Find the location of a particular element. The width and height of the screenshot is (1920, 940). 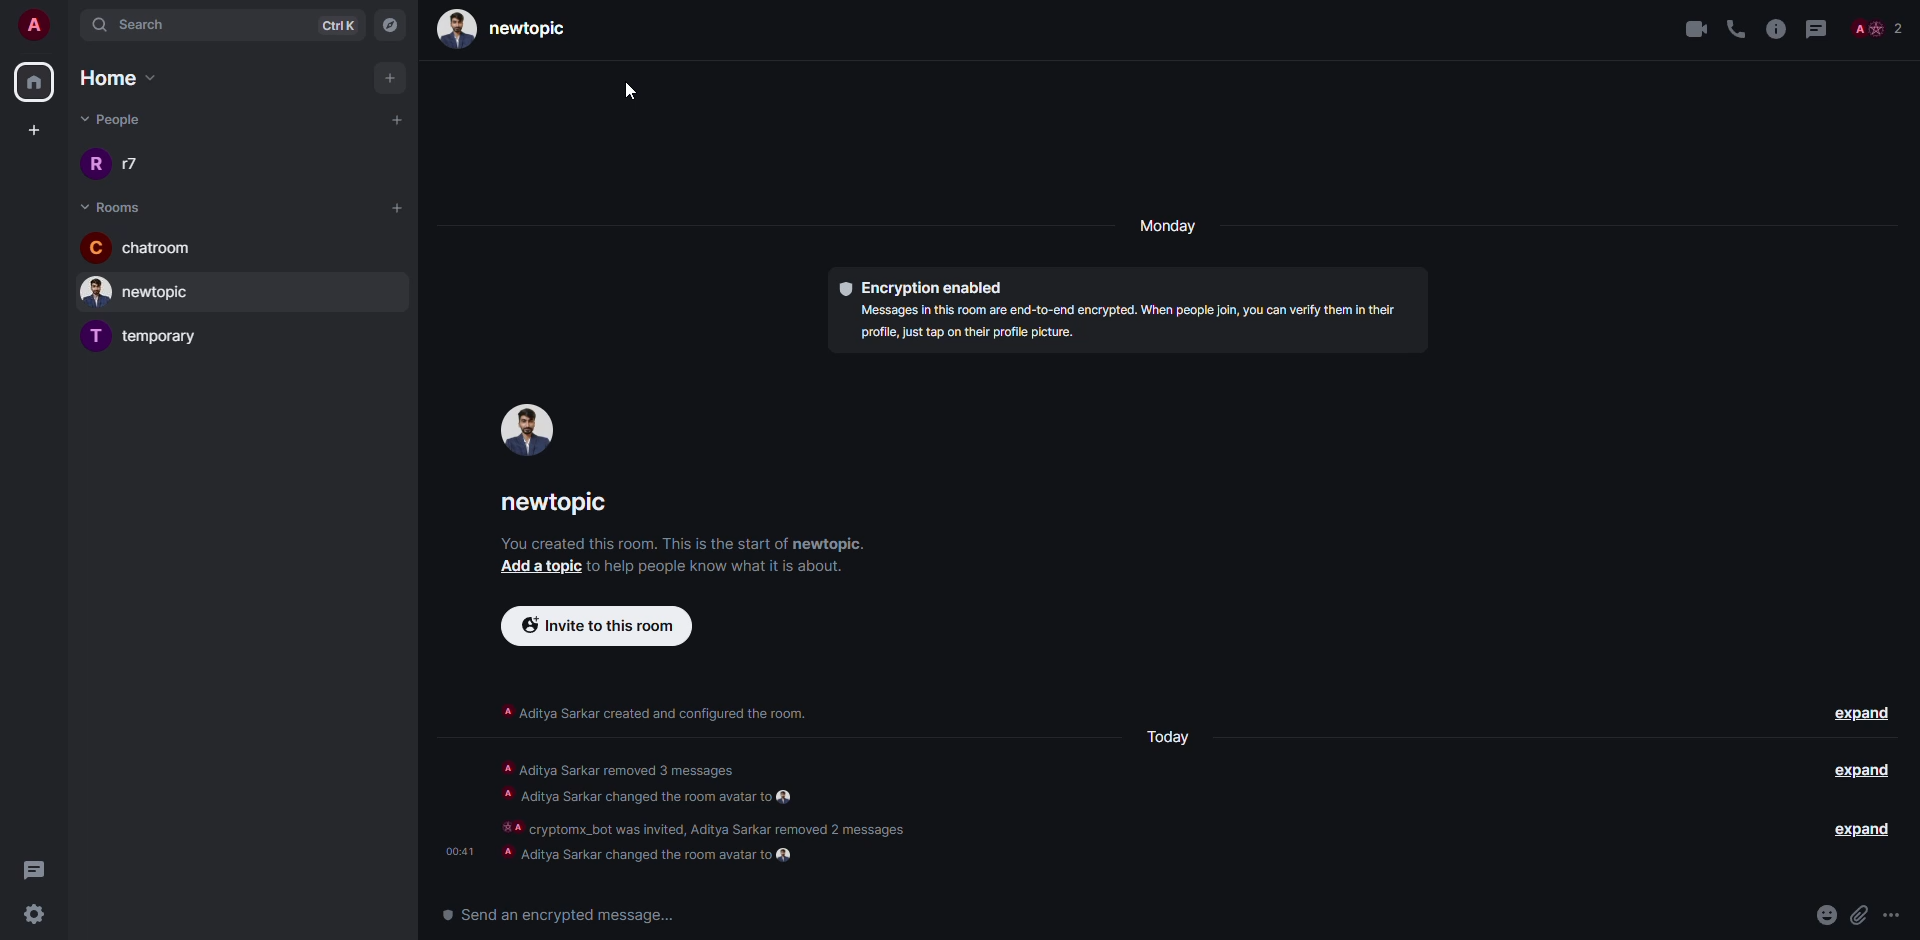

encryption enabled is located at coordinates (927, 288).